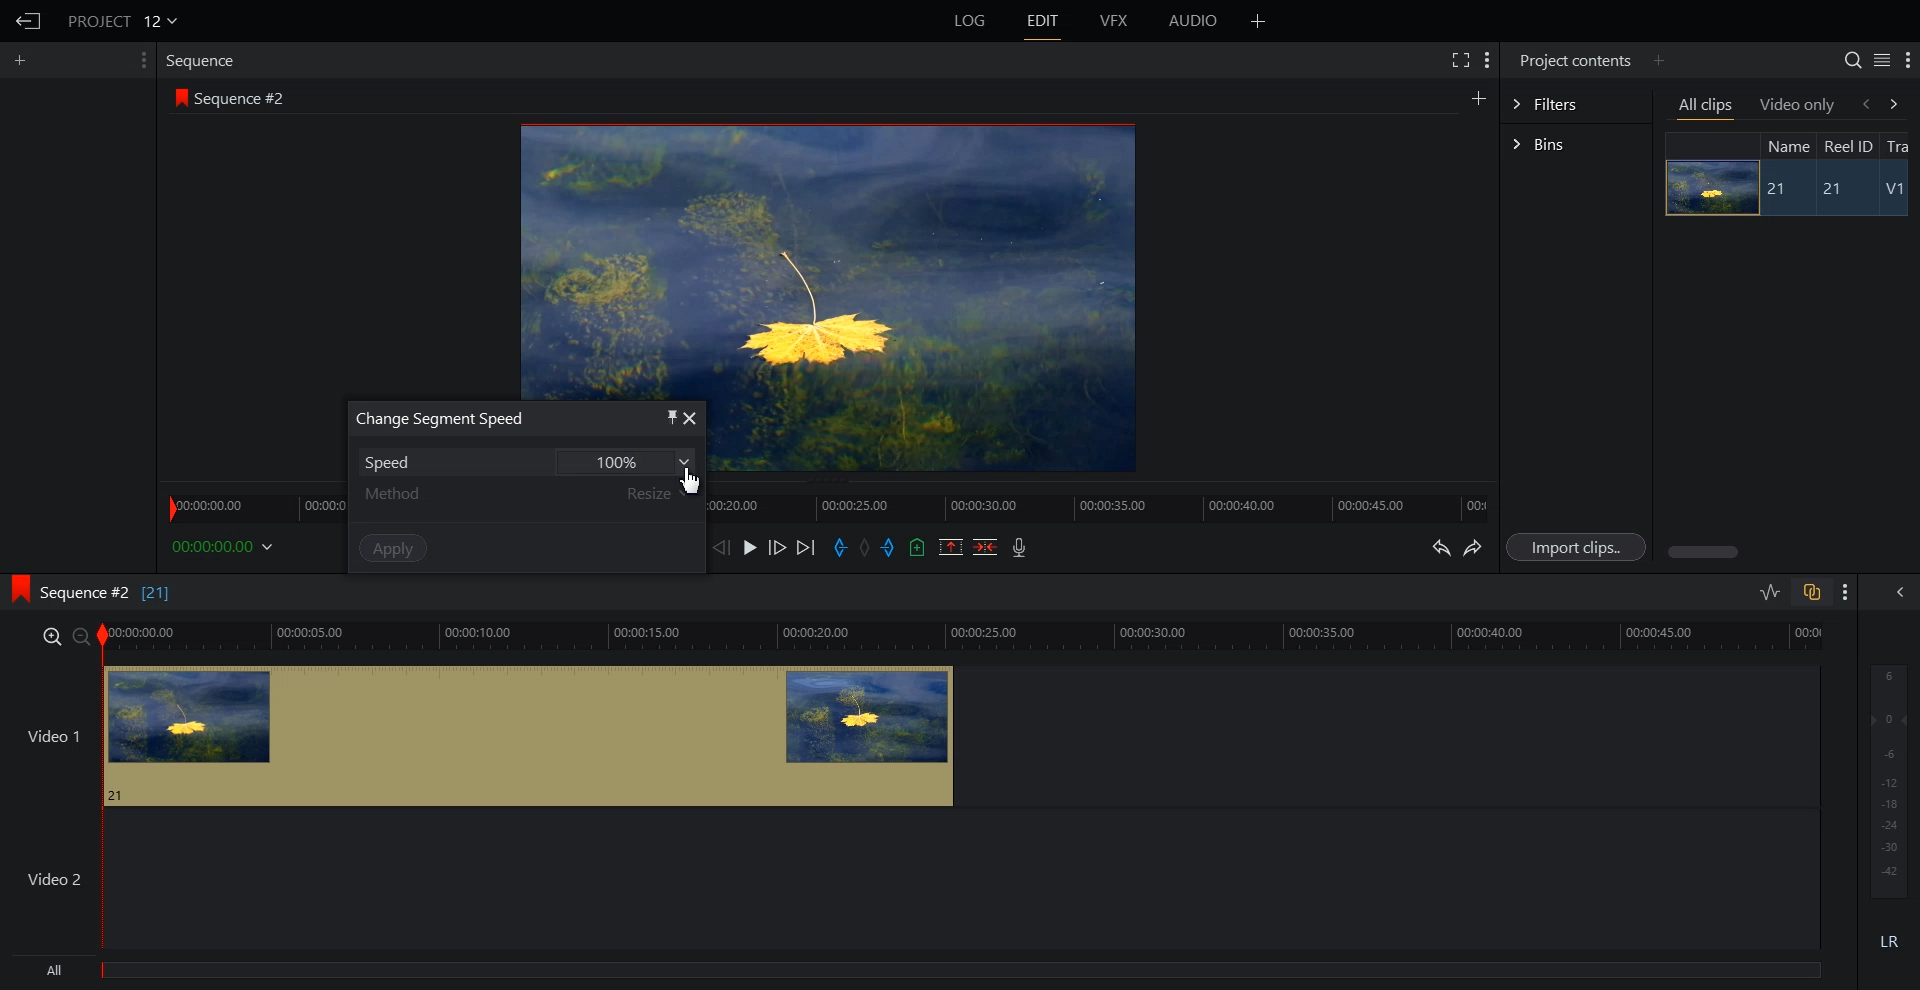 Image resolution: width=1920 pixels, height=990 pixels. What do you see at coordinates (226, 546) in the screenshot?
I see `00:00:00.00` at bounding box center [226, 546].